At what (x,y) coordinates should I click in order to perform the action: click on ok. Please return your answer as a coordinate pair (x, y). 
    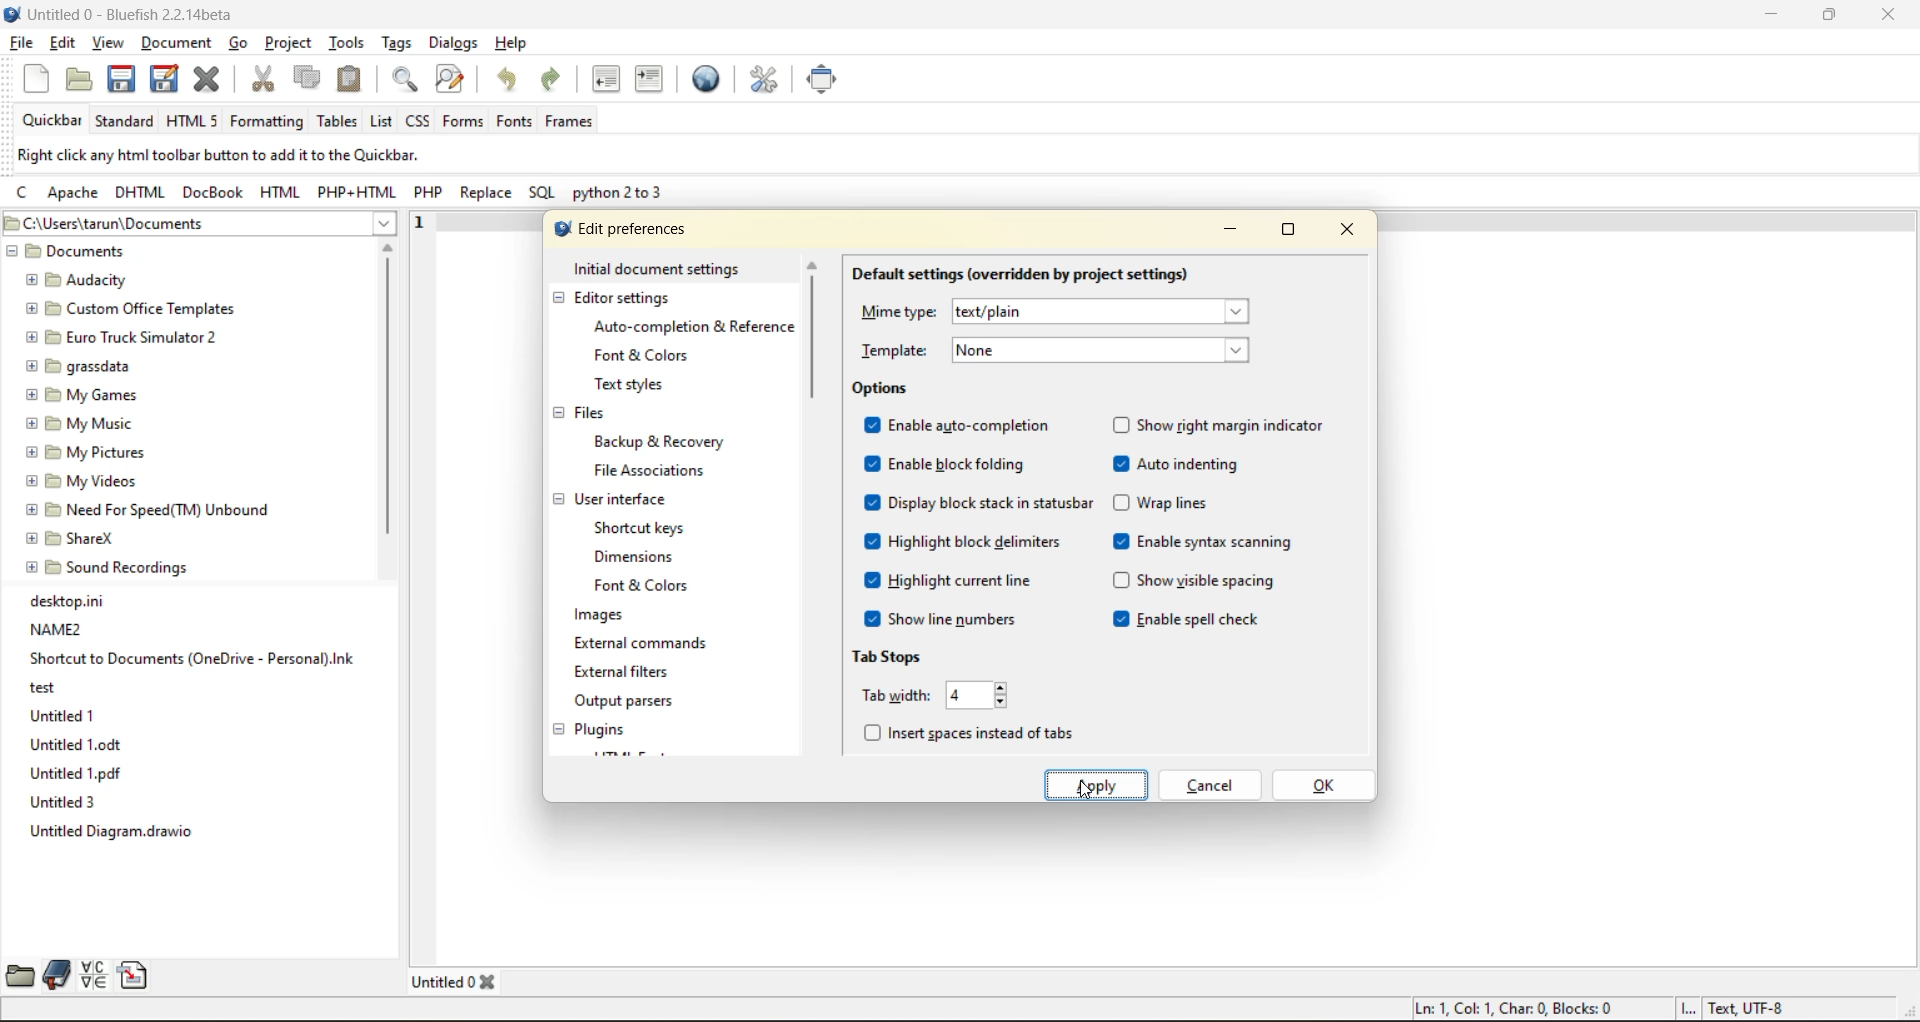
    Looking at the image, I should click on (1322, 785).